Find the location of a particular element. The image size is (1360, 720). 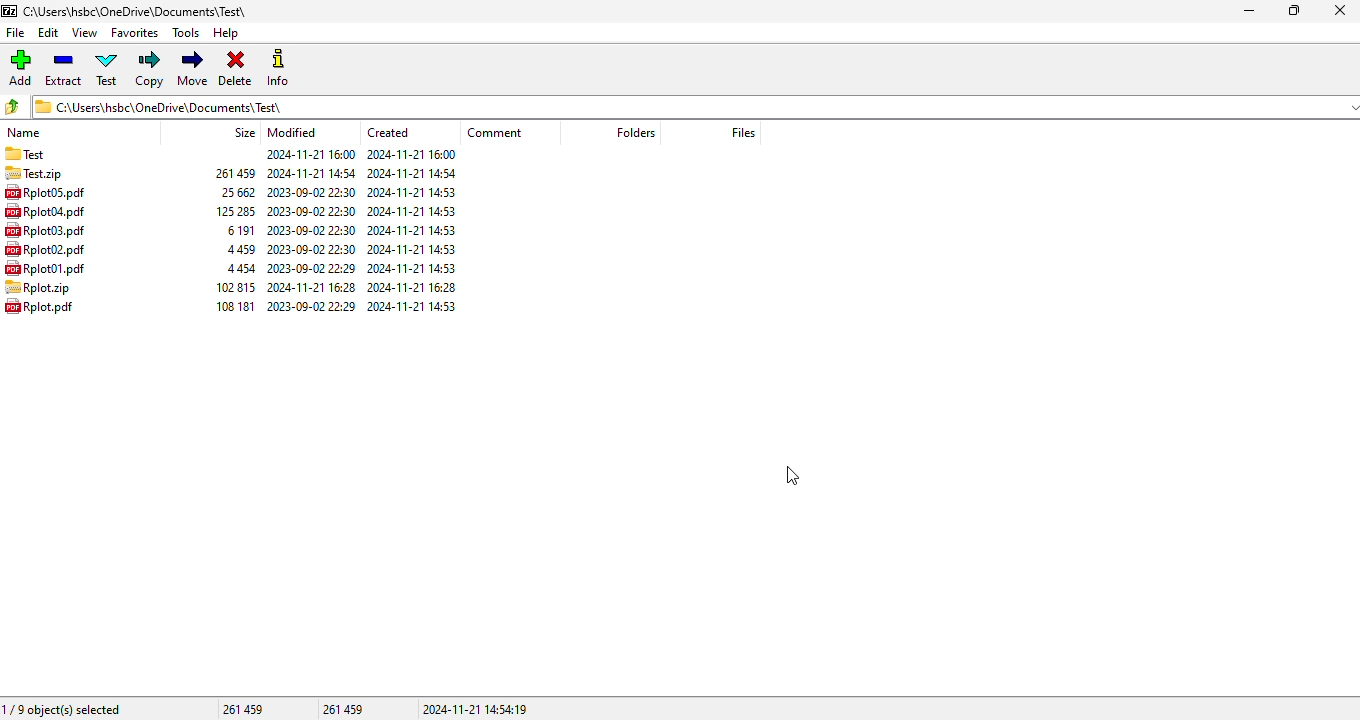

size is located at coordinates (234, 192).